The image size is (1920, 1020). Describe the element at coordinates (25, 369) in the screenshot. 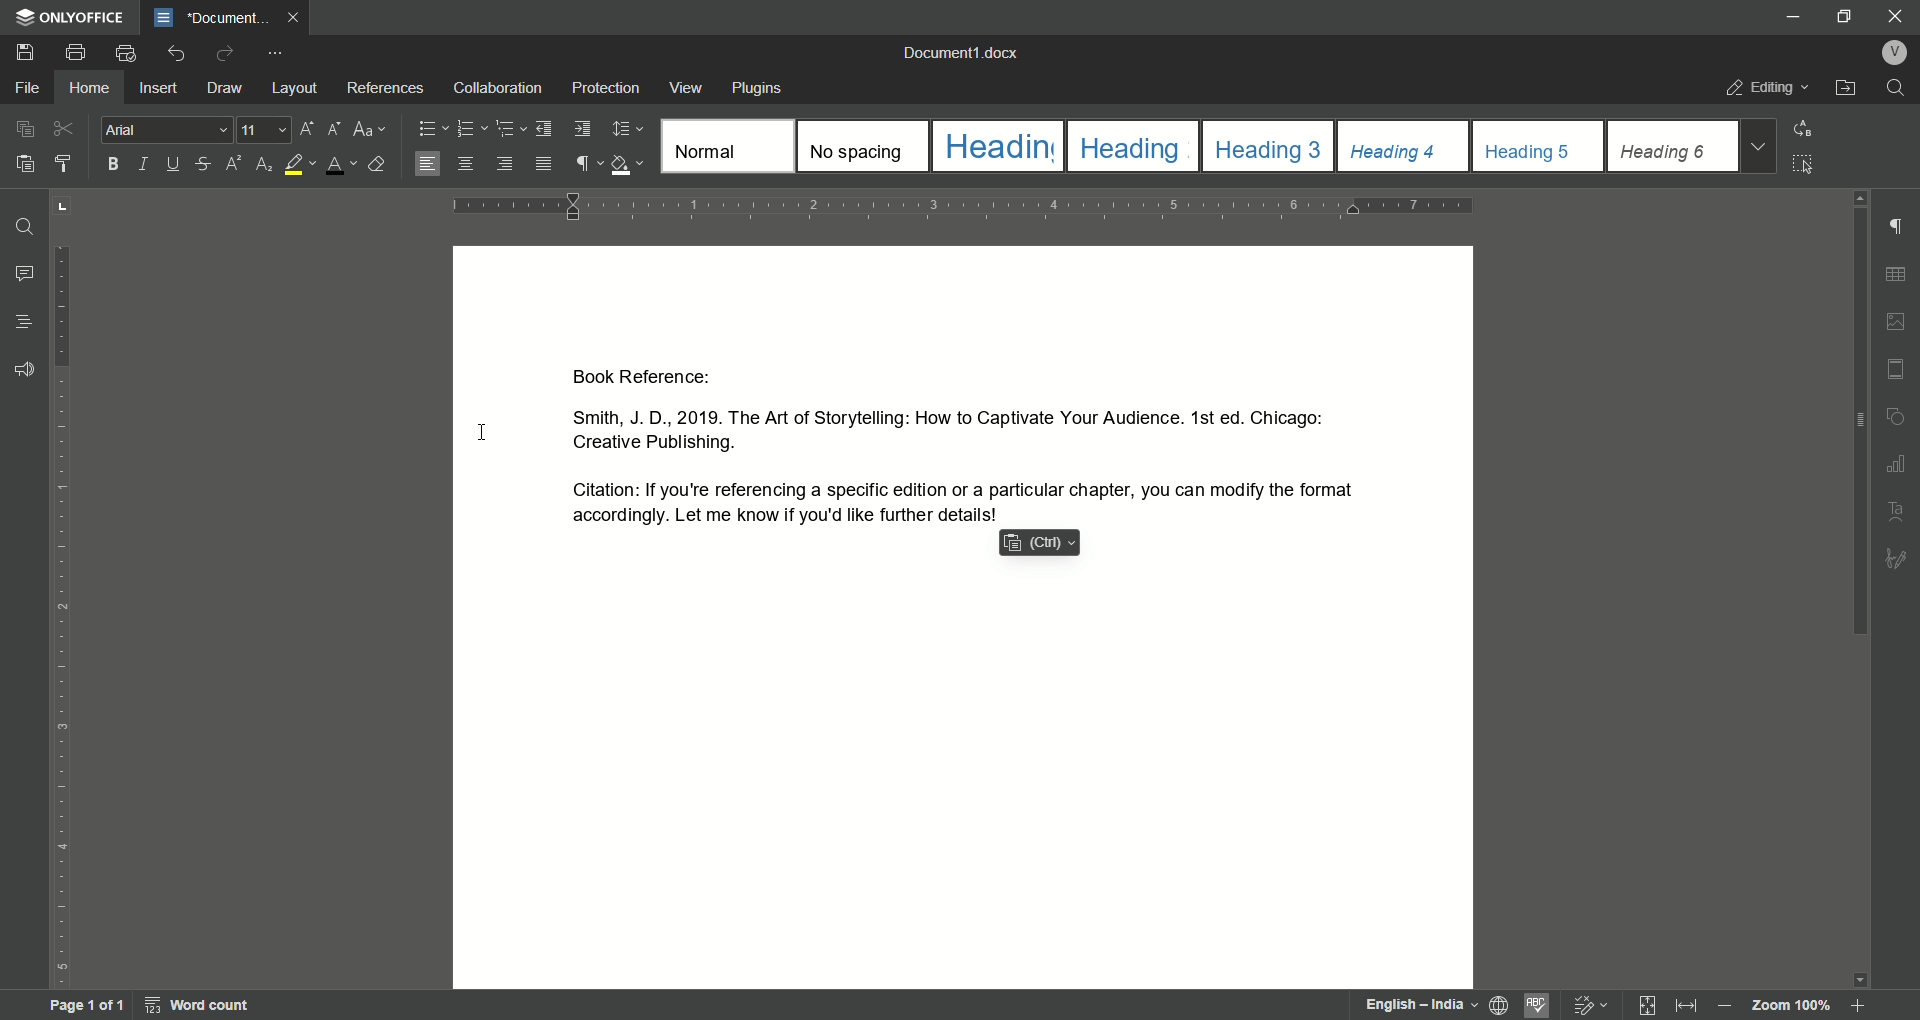

I see `feedback & support` at that location.